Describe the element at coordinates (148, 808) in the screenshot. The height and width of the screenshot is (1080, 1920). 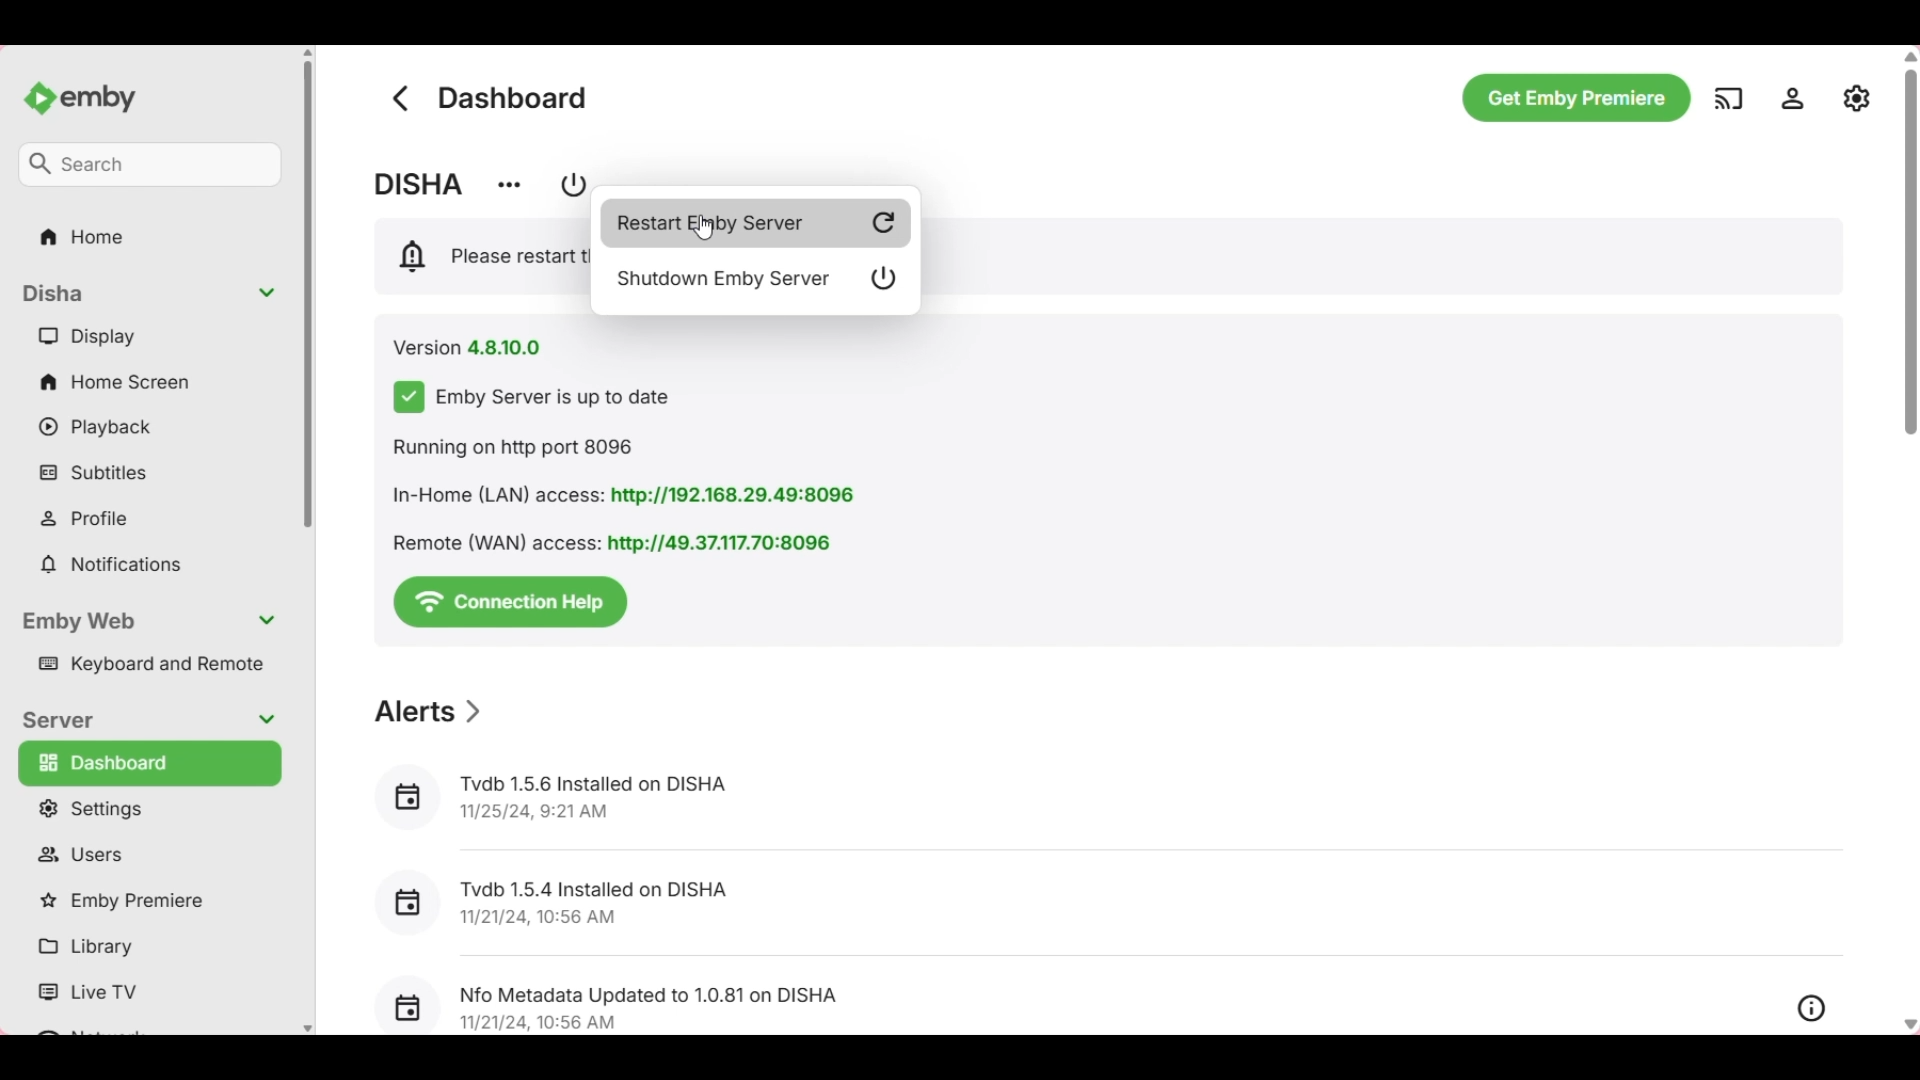
I see `Settings` at that location.